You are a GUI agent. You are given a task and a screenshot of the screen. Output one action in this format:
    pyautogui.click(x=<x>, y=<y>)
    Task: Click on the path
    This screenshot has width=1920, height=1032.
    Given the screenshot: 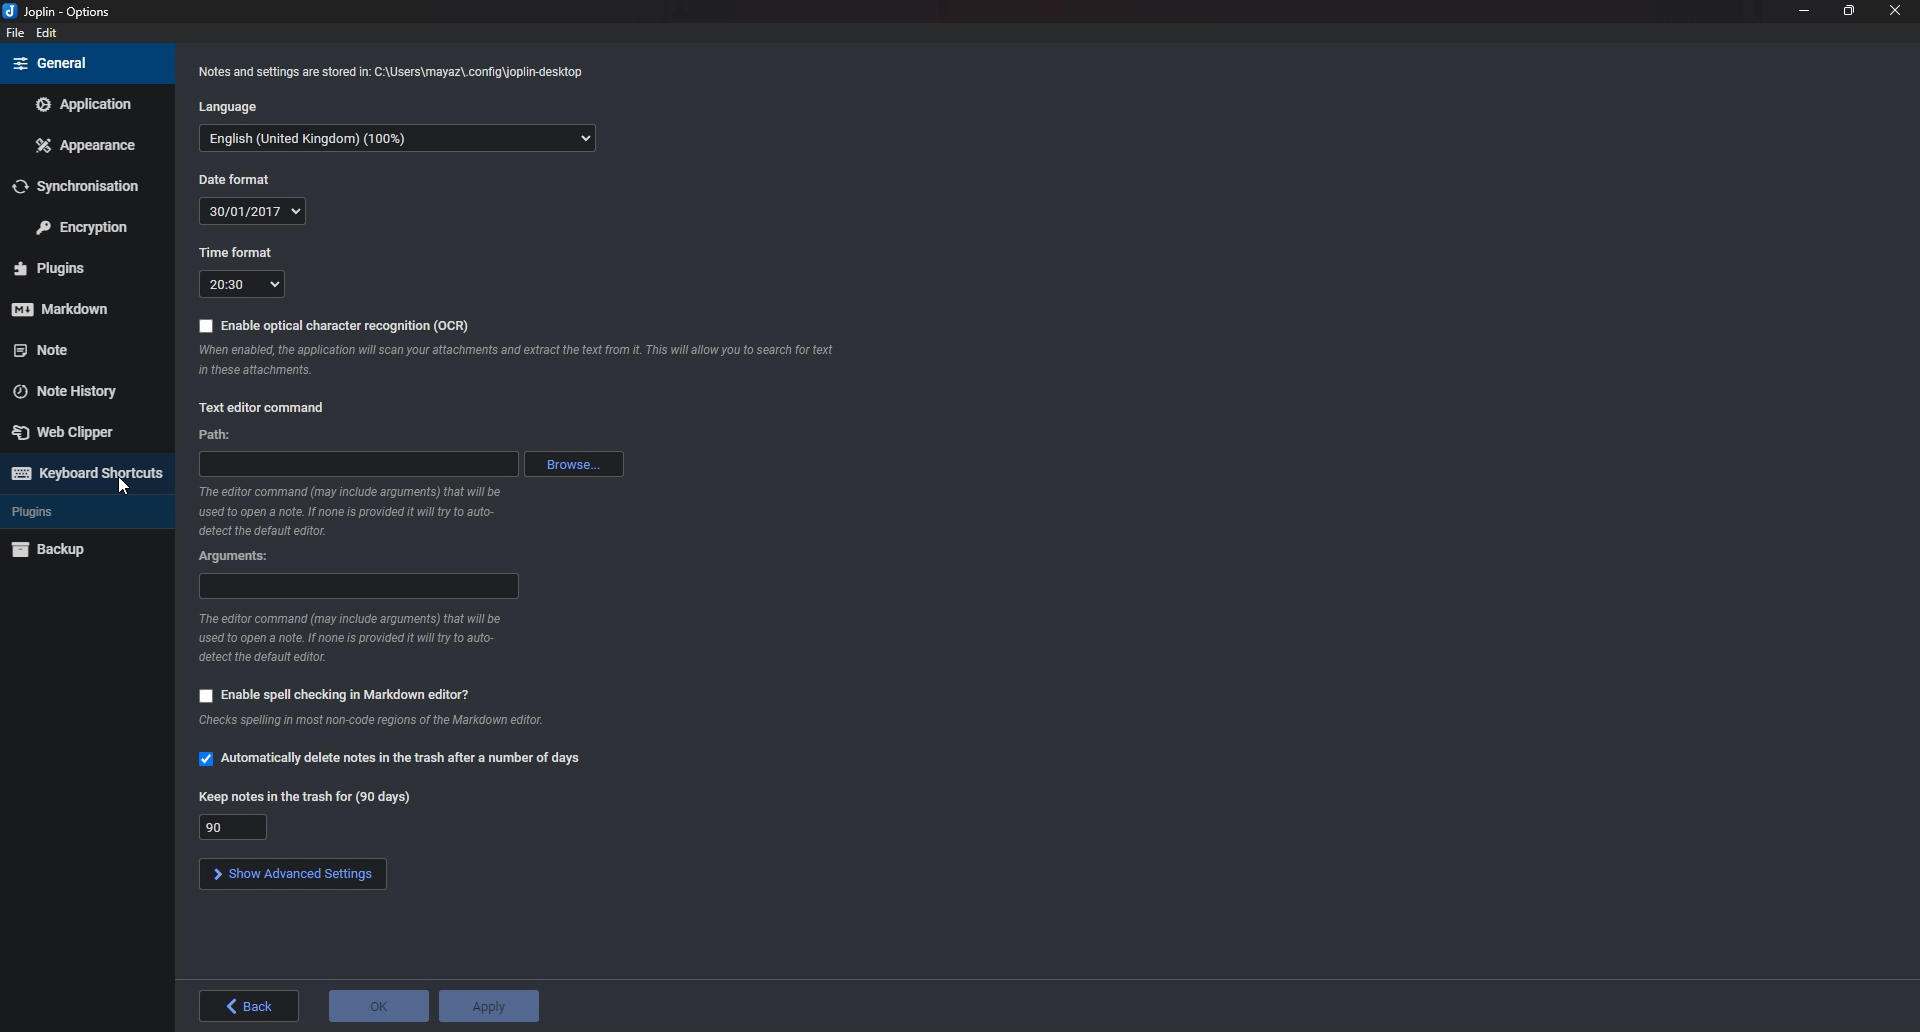 What is the action you would take?
    pyautogui.click(x=356, y=465)
    